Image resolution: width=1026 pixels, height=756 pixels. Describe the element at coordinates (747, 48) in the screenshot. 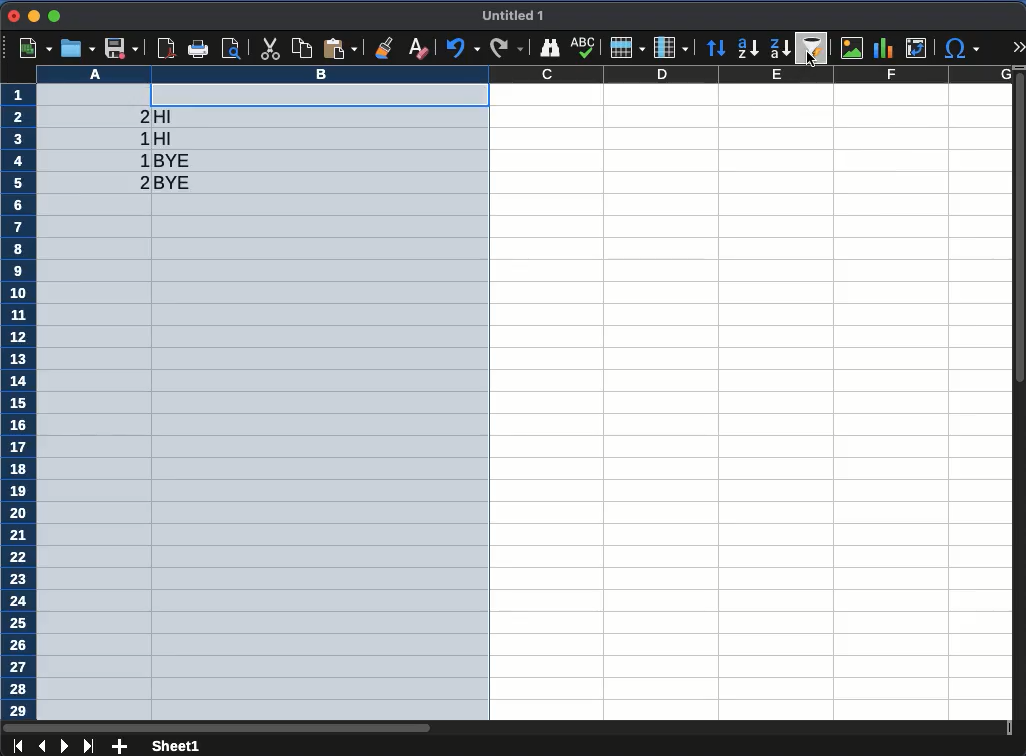

I see `ascending` at that location.